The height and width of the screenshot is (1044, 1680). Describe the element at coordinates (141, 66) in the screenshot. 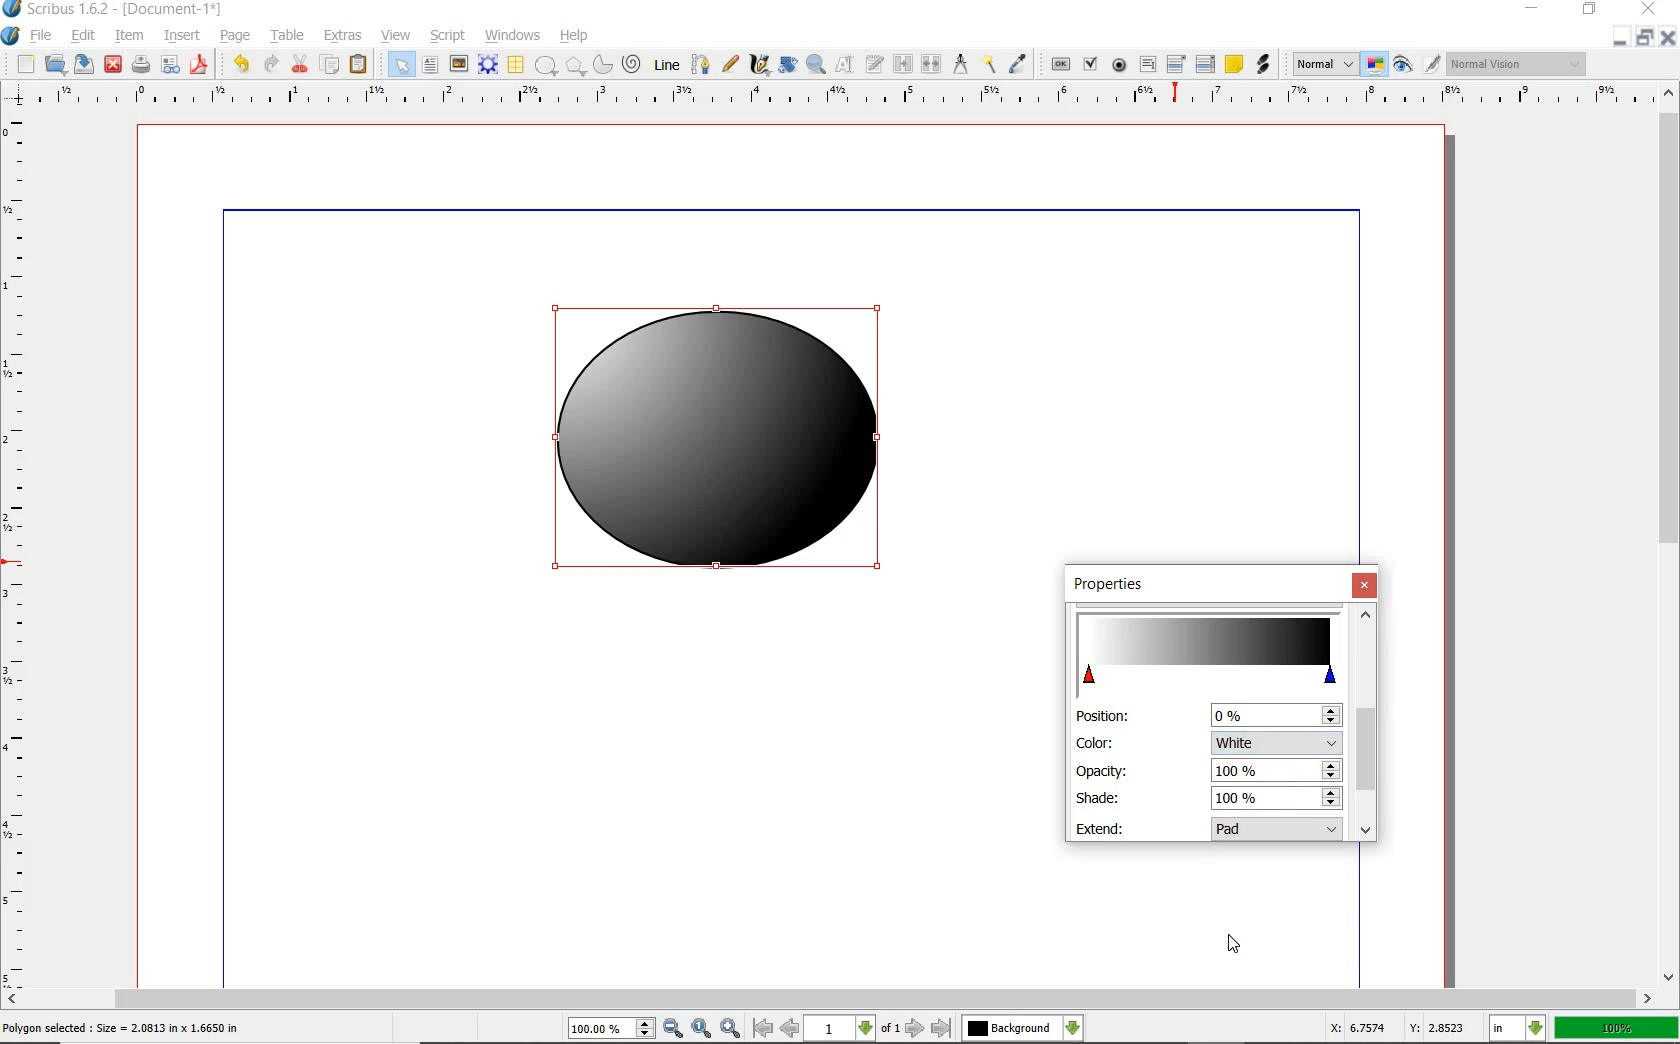

I see `PRINT` at that location.